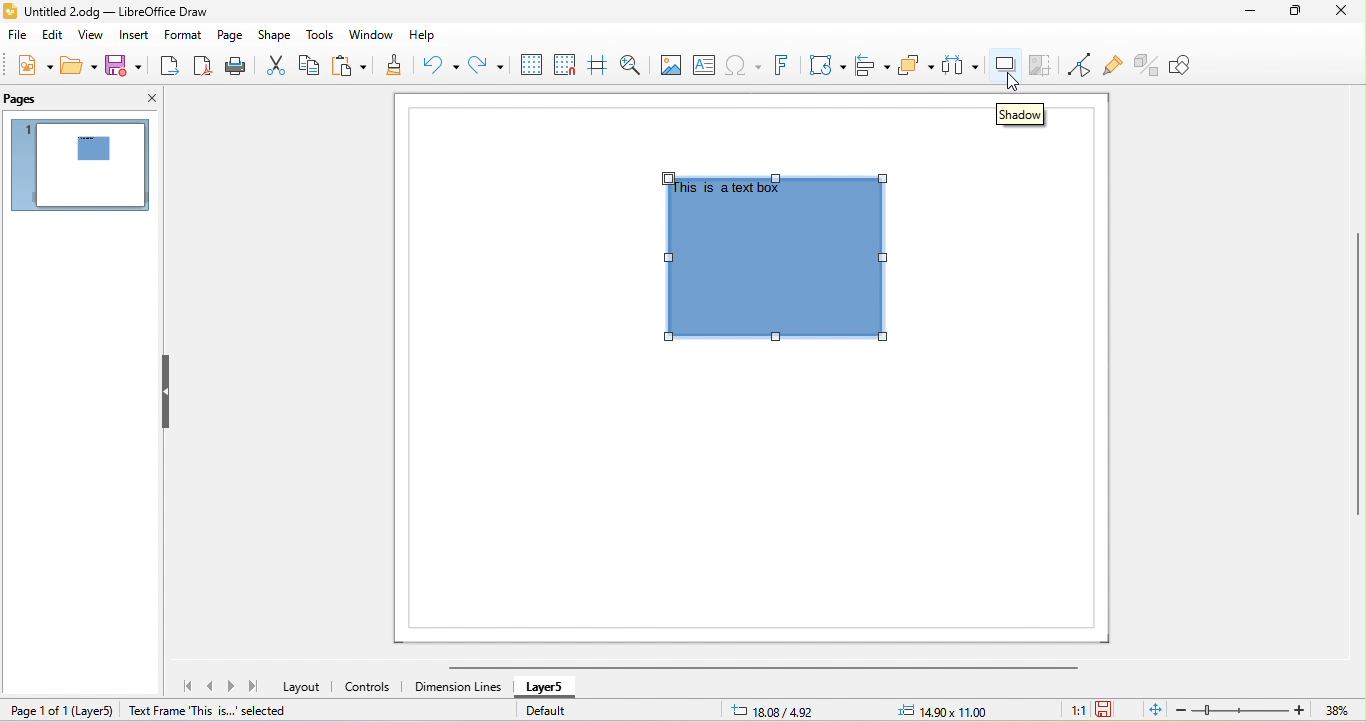  Describe the element at coordinates (1154, 710) in the screenshot. I see `fit page to current window` at that location.